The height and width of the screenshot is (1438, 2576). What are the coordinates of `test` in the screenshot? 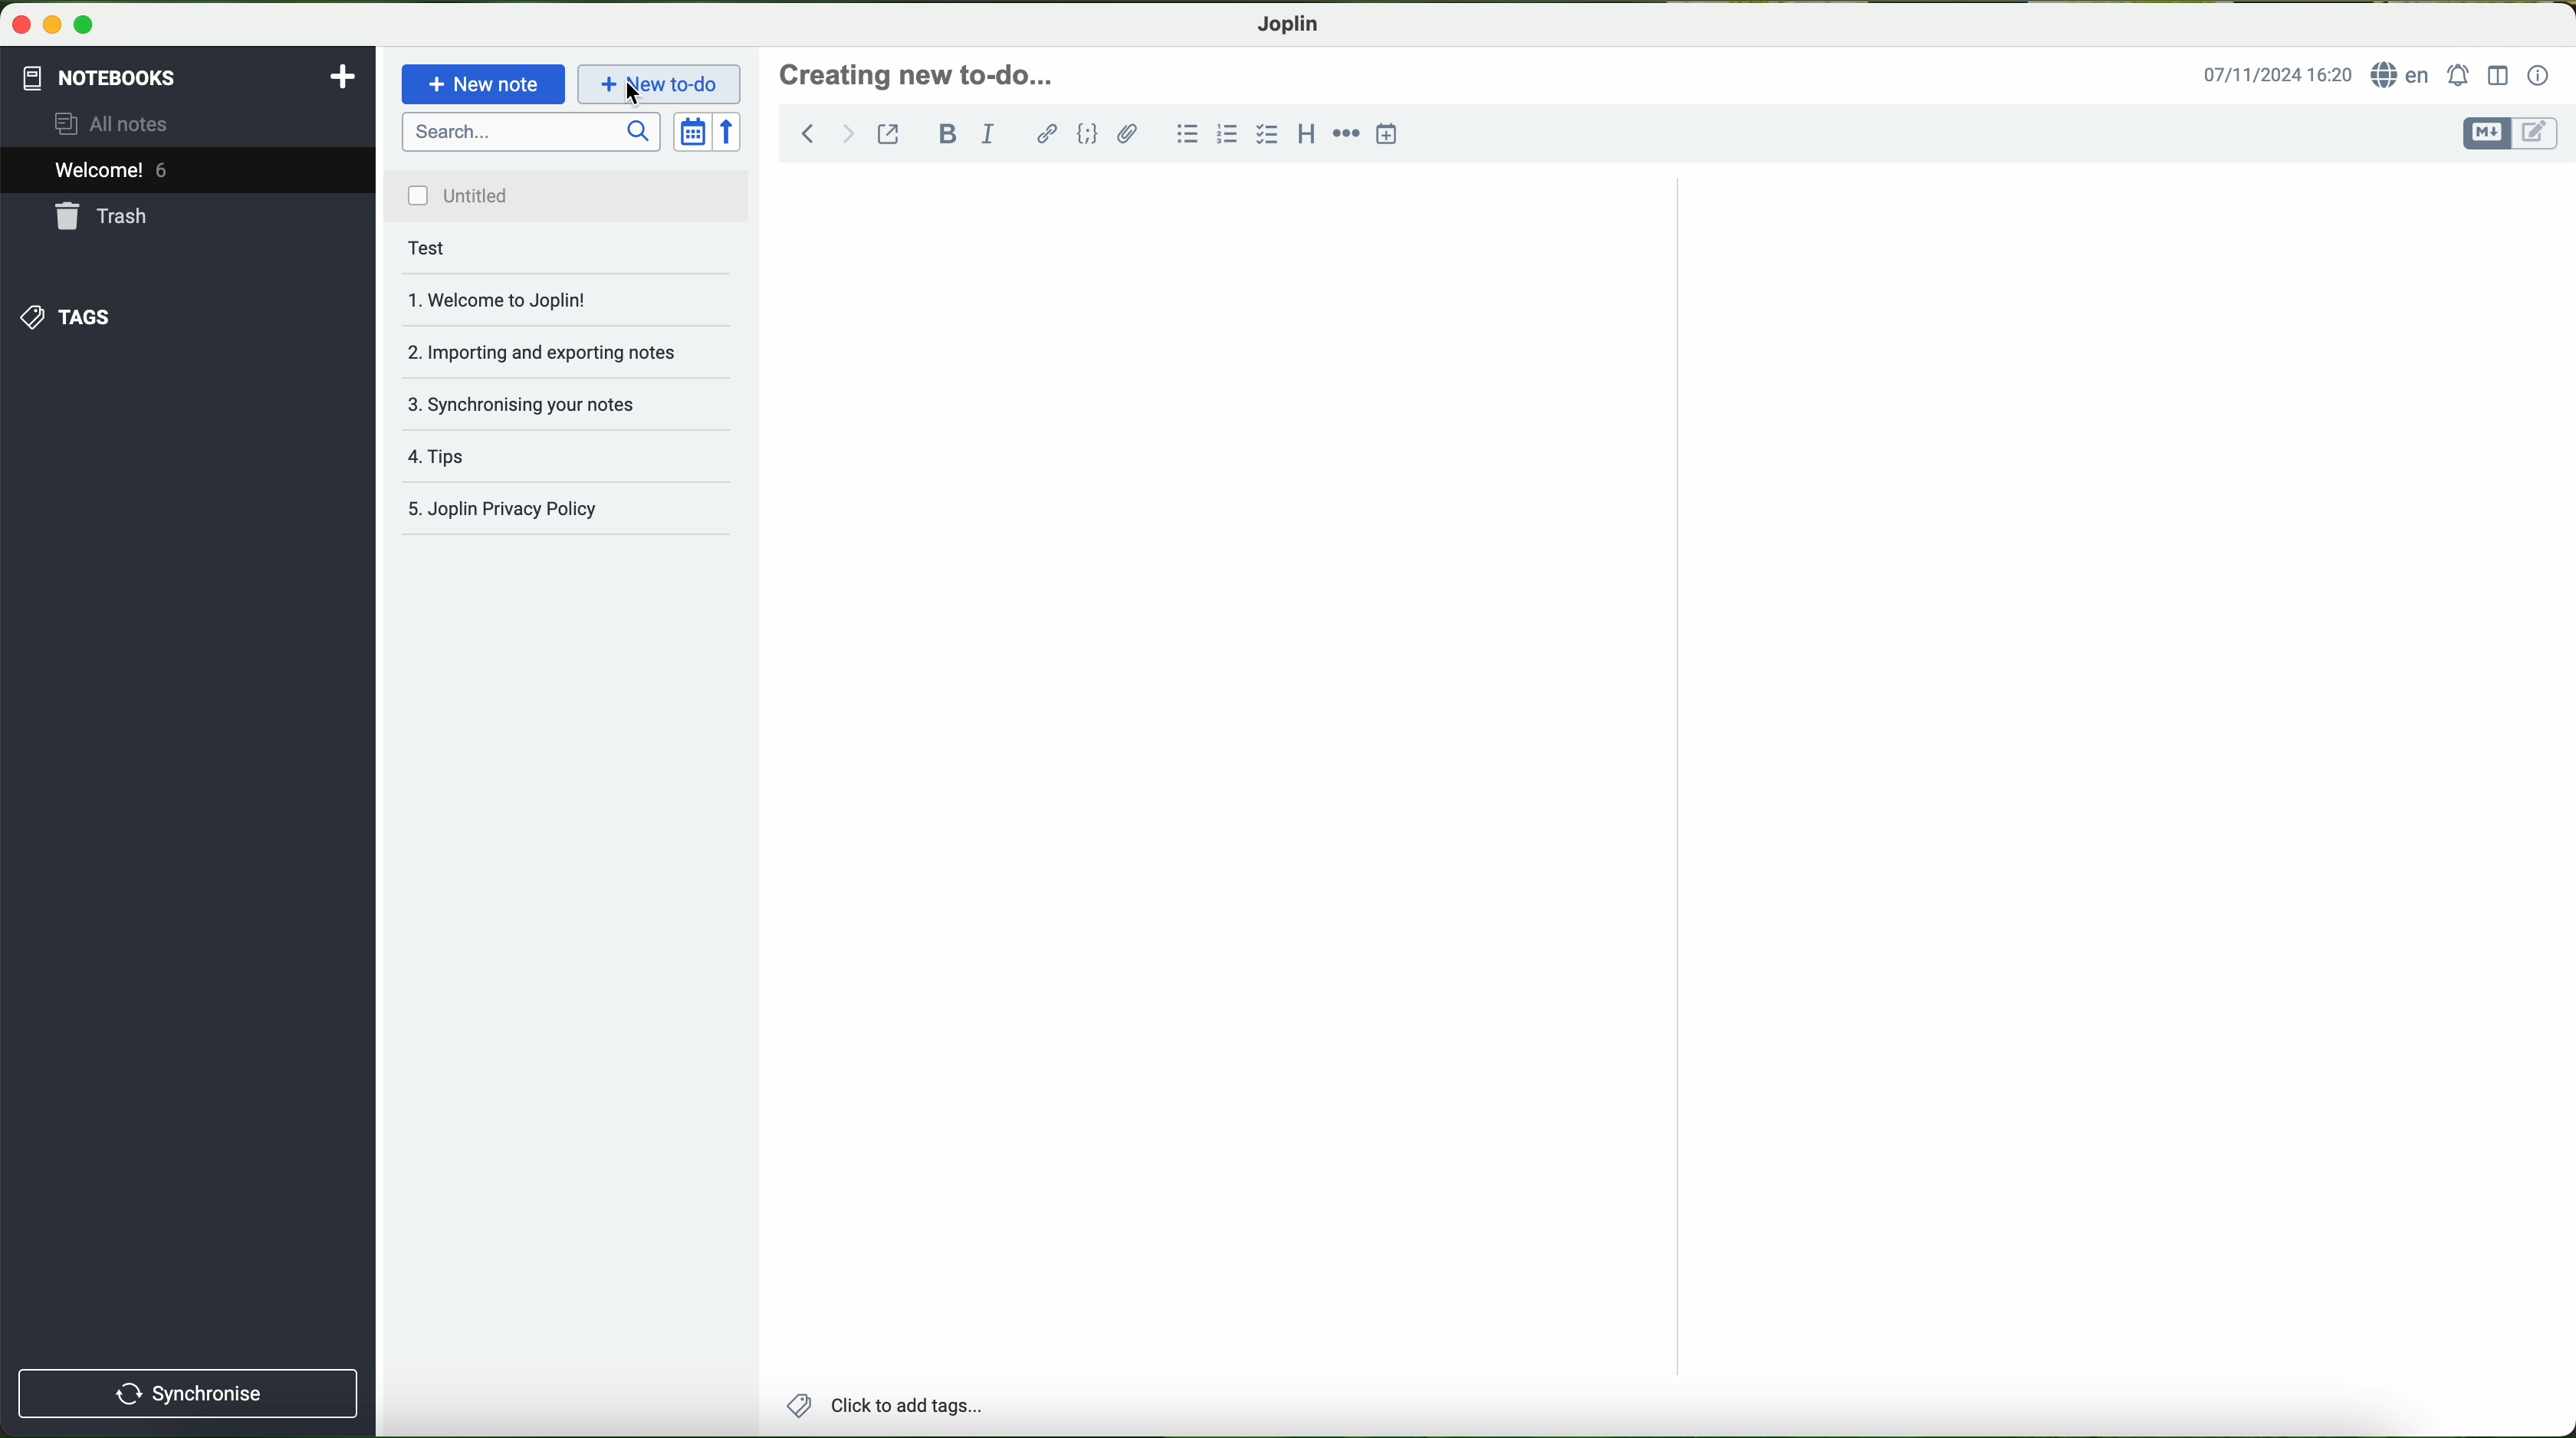 It's located at (462, 252).